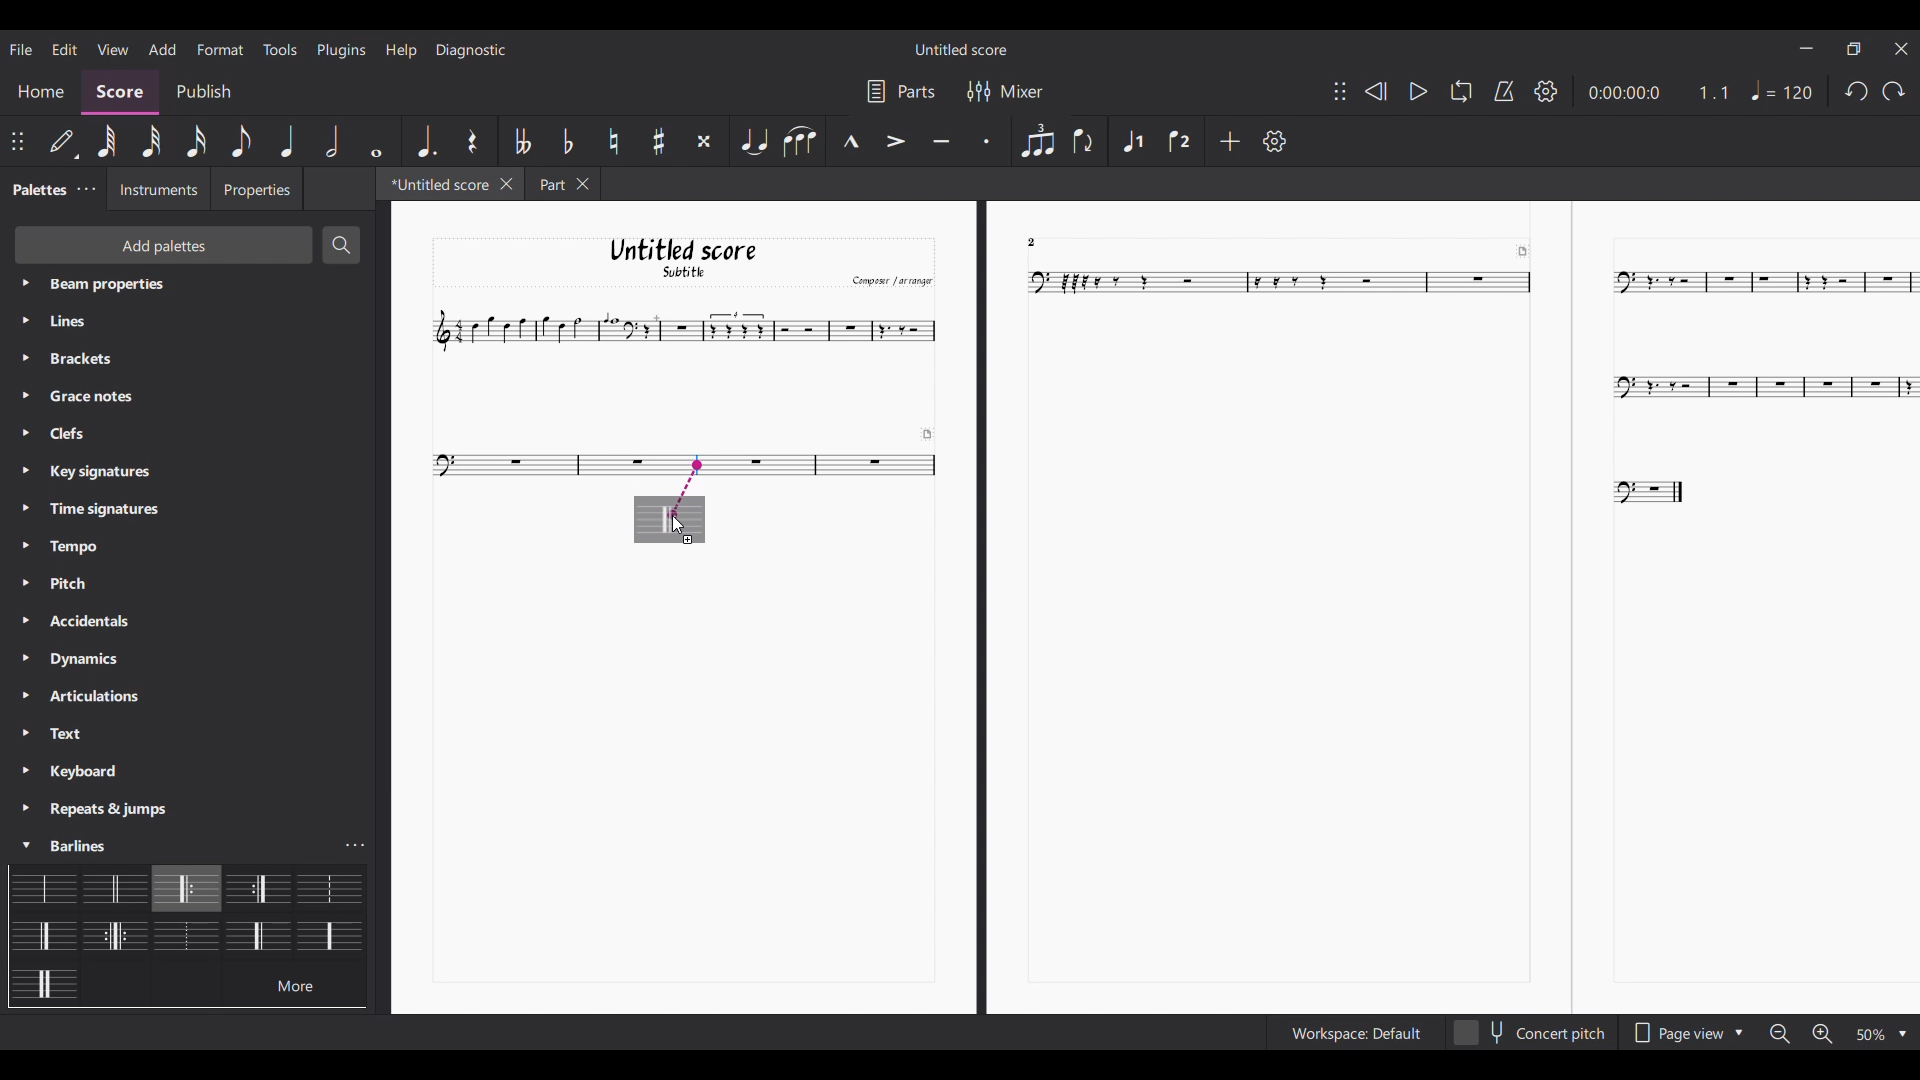  Describe the element at coordinates (658, 141) in the screenshot. I see `Toggle sharp` at that location.